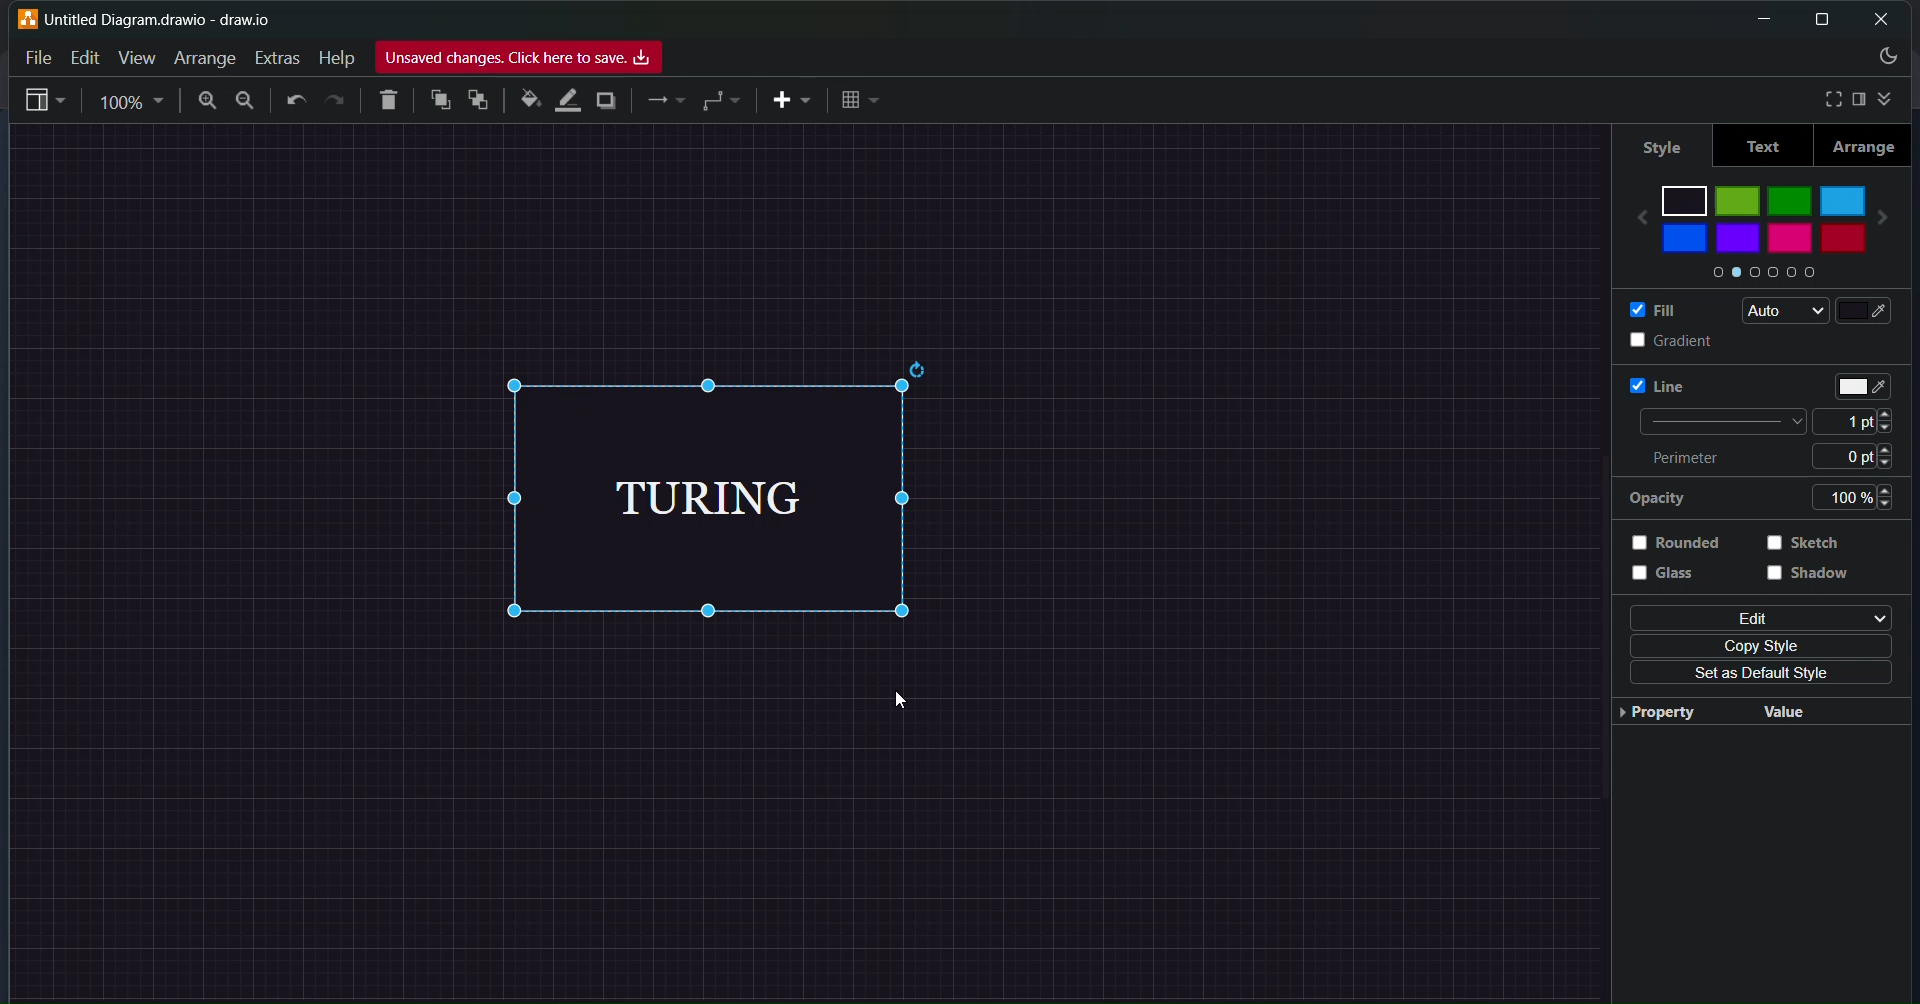 The width and height of the screenshot is (1920, 1004). What do you see at coordinates (1844, 197) in the screenshot?
I see `light blue` at bounding box center [1844, 197].